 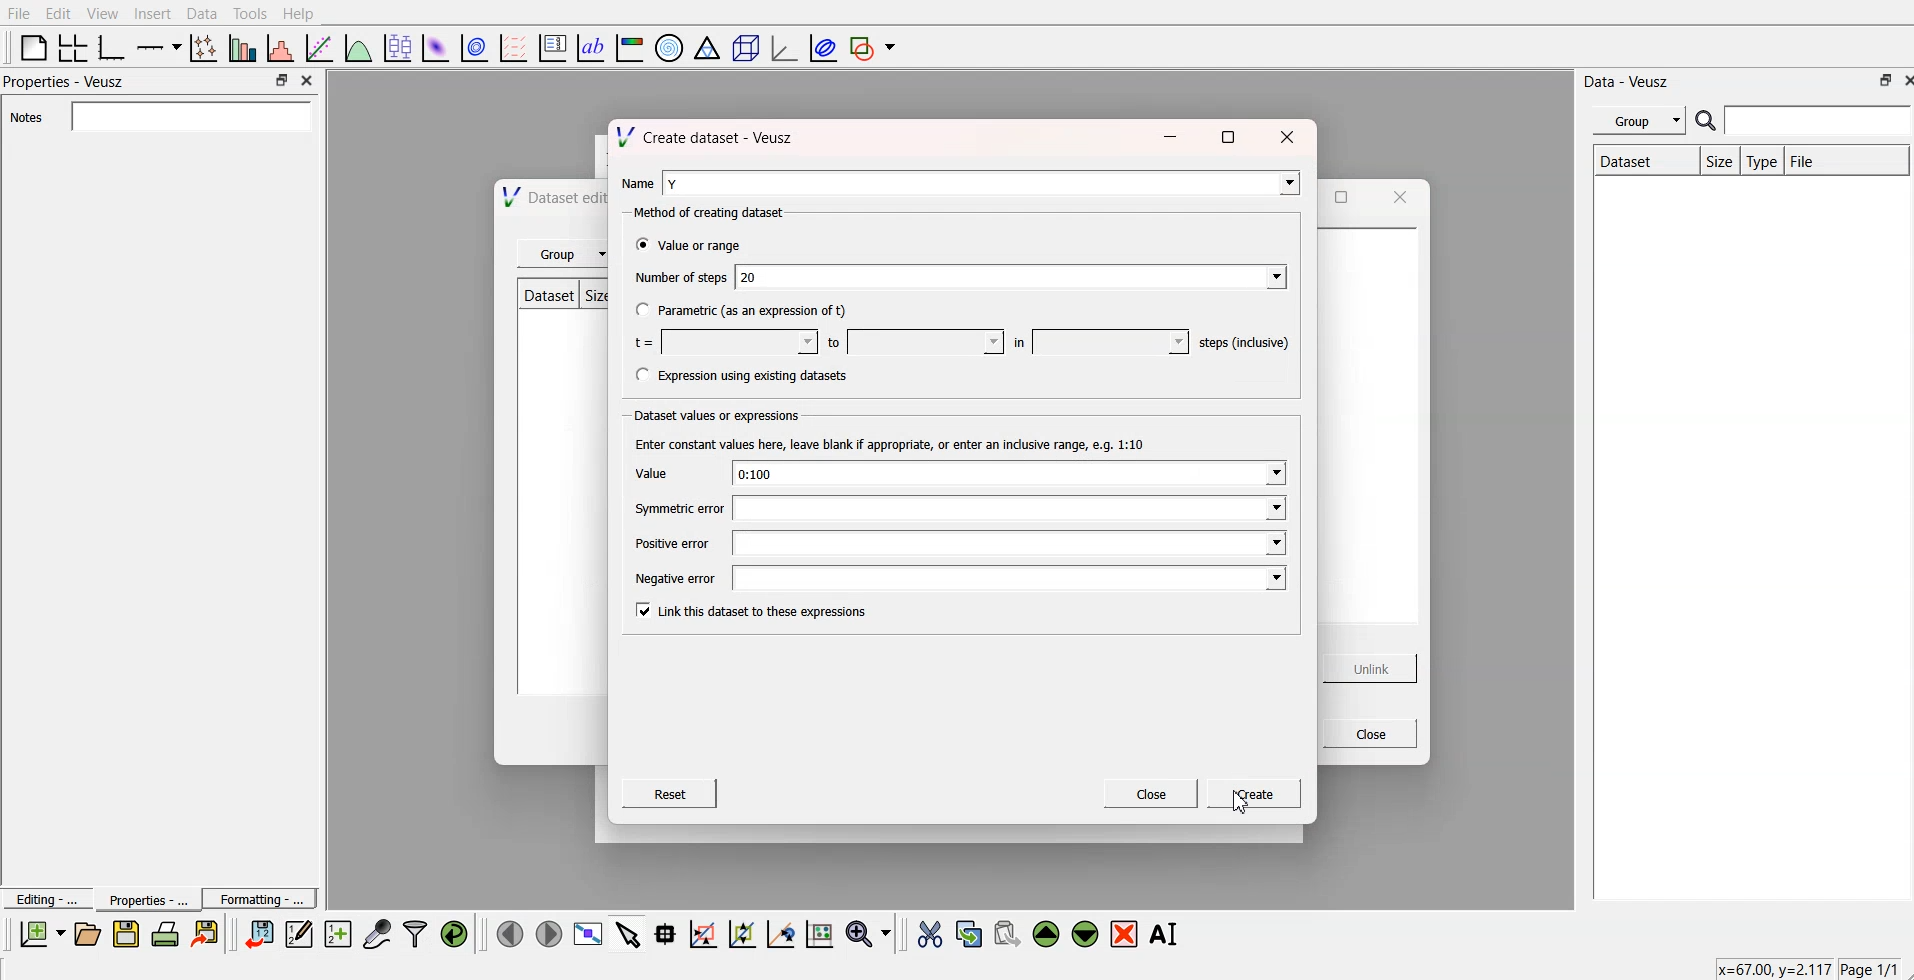 I want to click on Close, so click(x=1363, y=733).